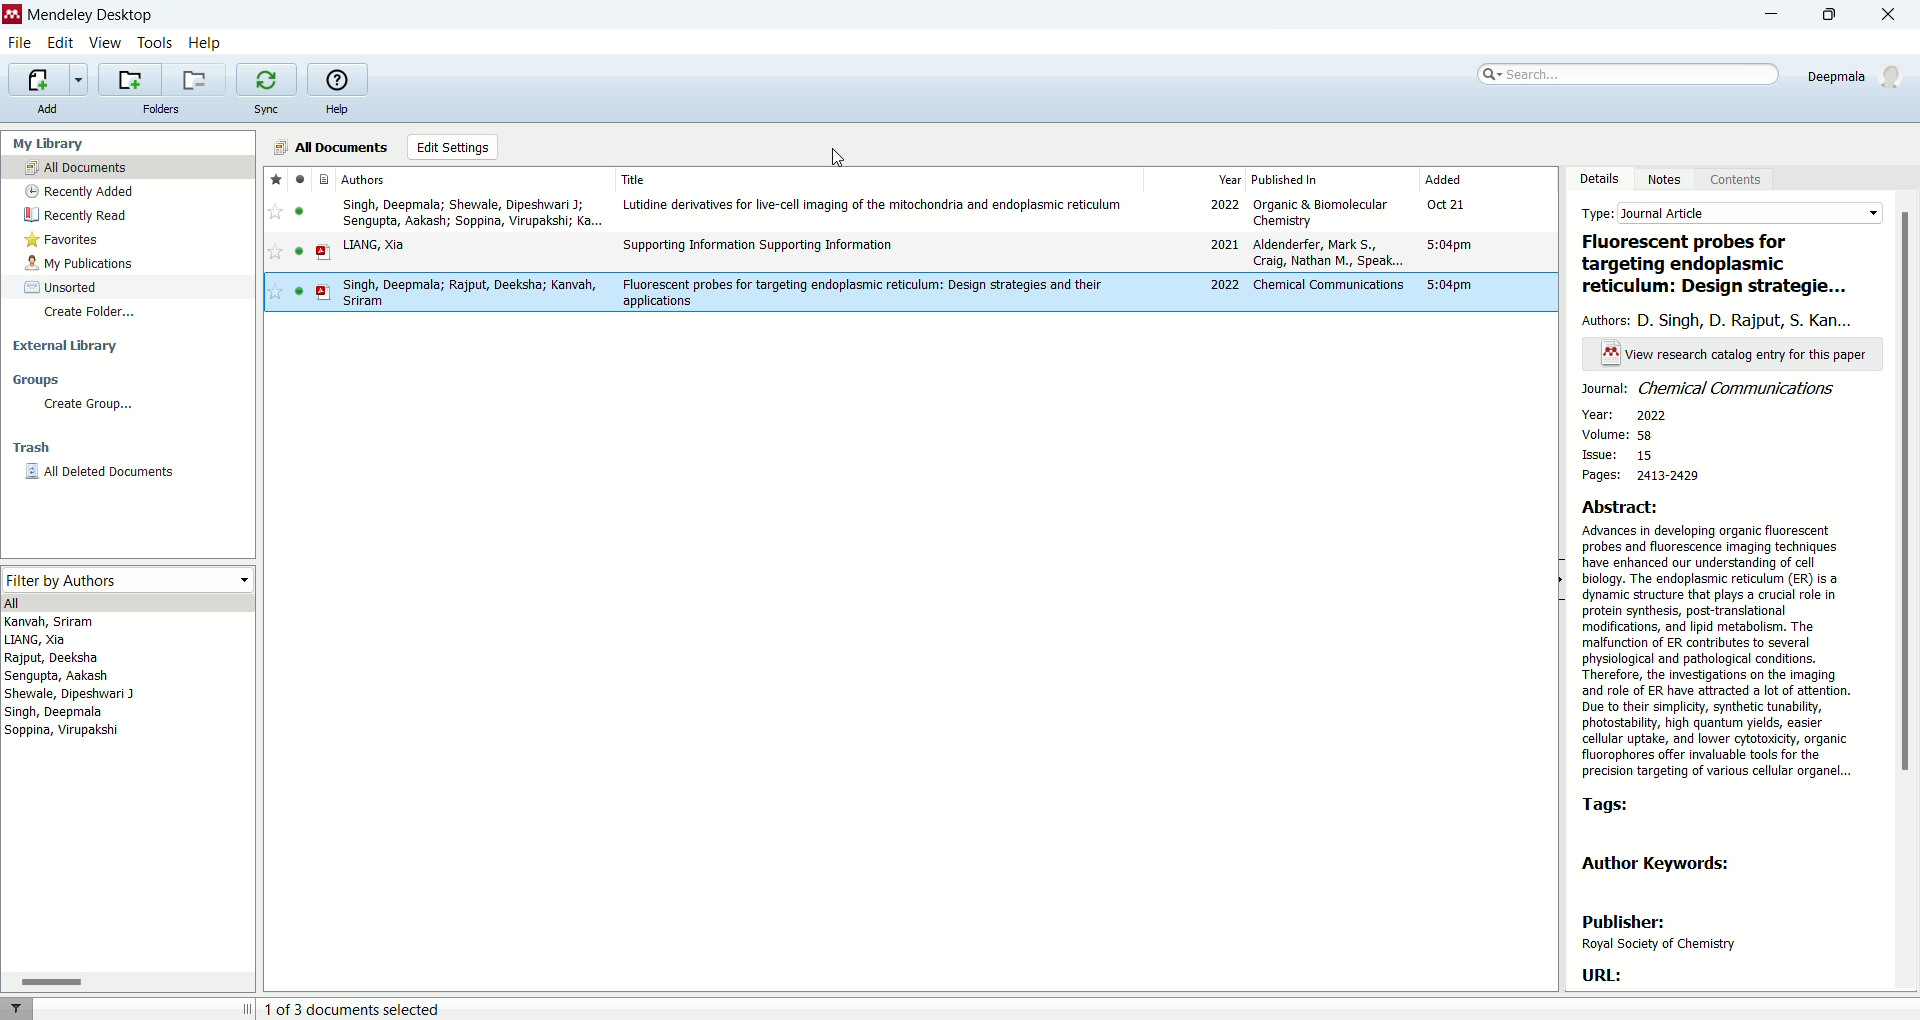  What do you see at coordinates (61, 346) in the screenshot?
I see `external library` at bounding box center [61, 346].